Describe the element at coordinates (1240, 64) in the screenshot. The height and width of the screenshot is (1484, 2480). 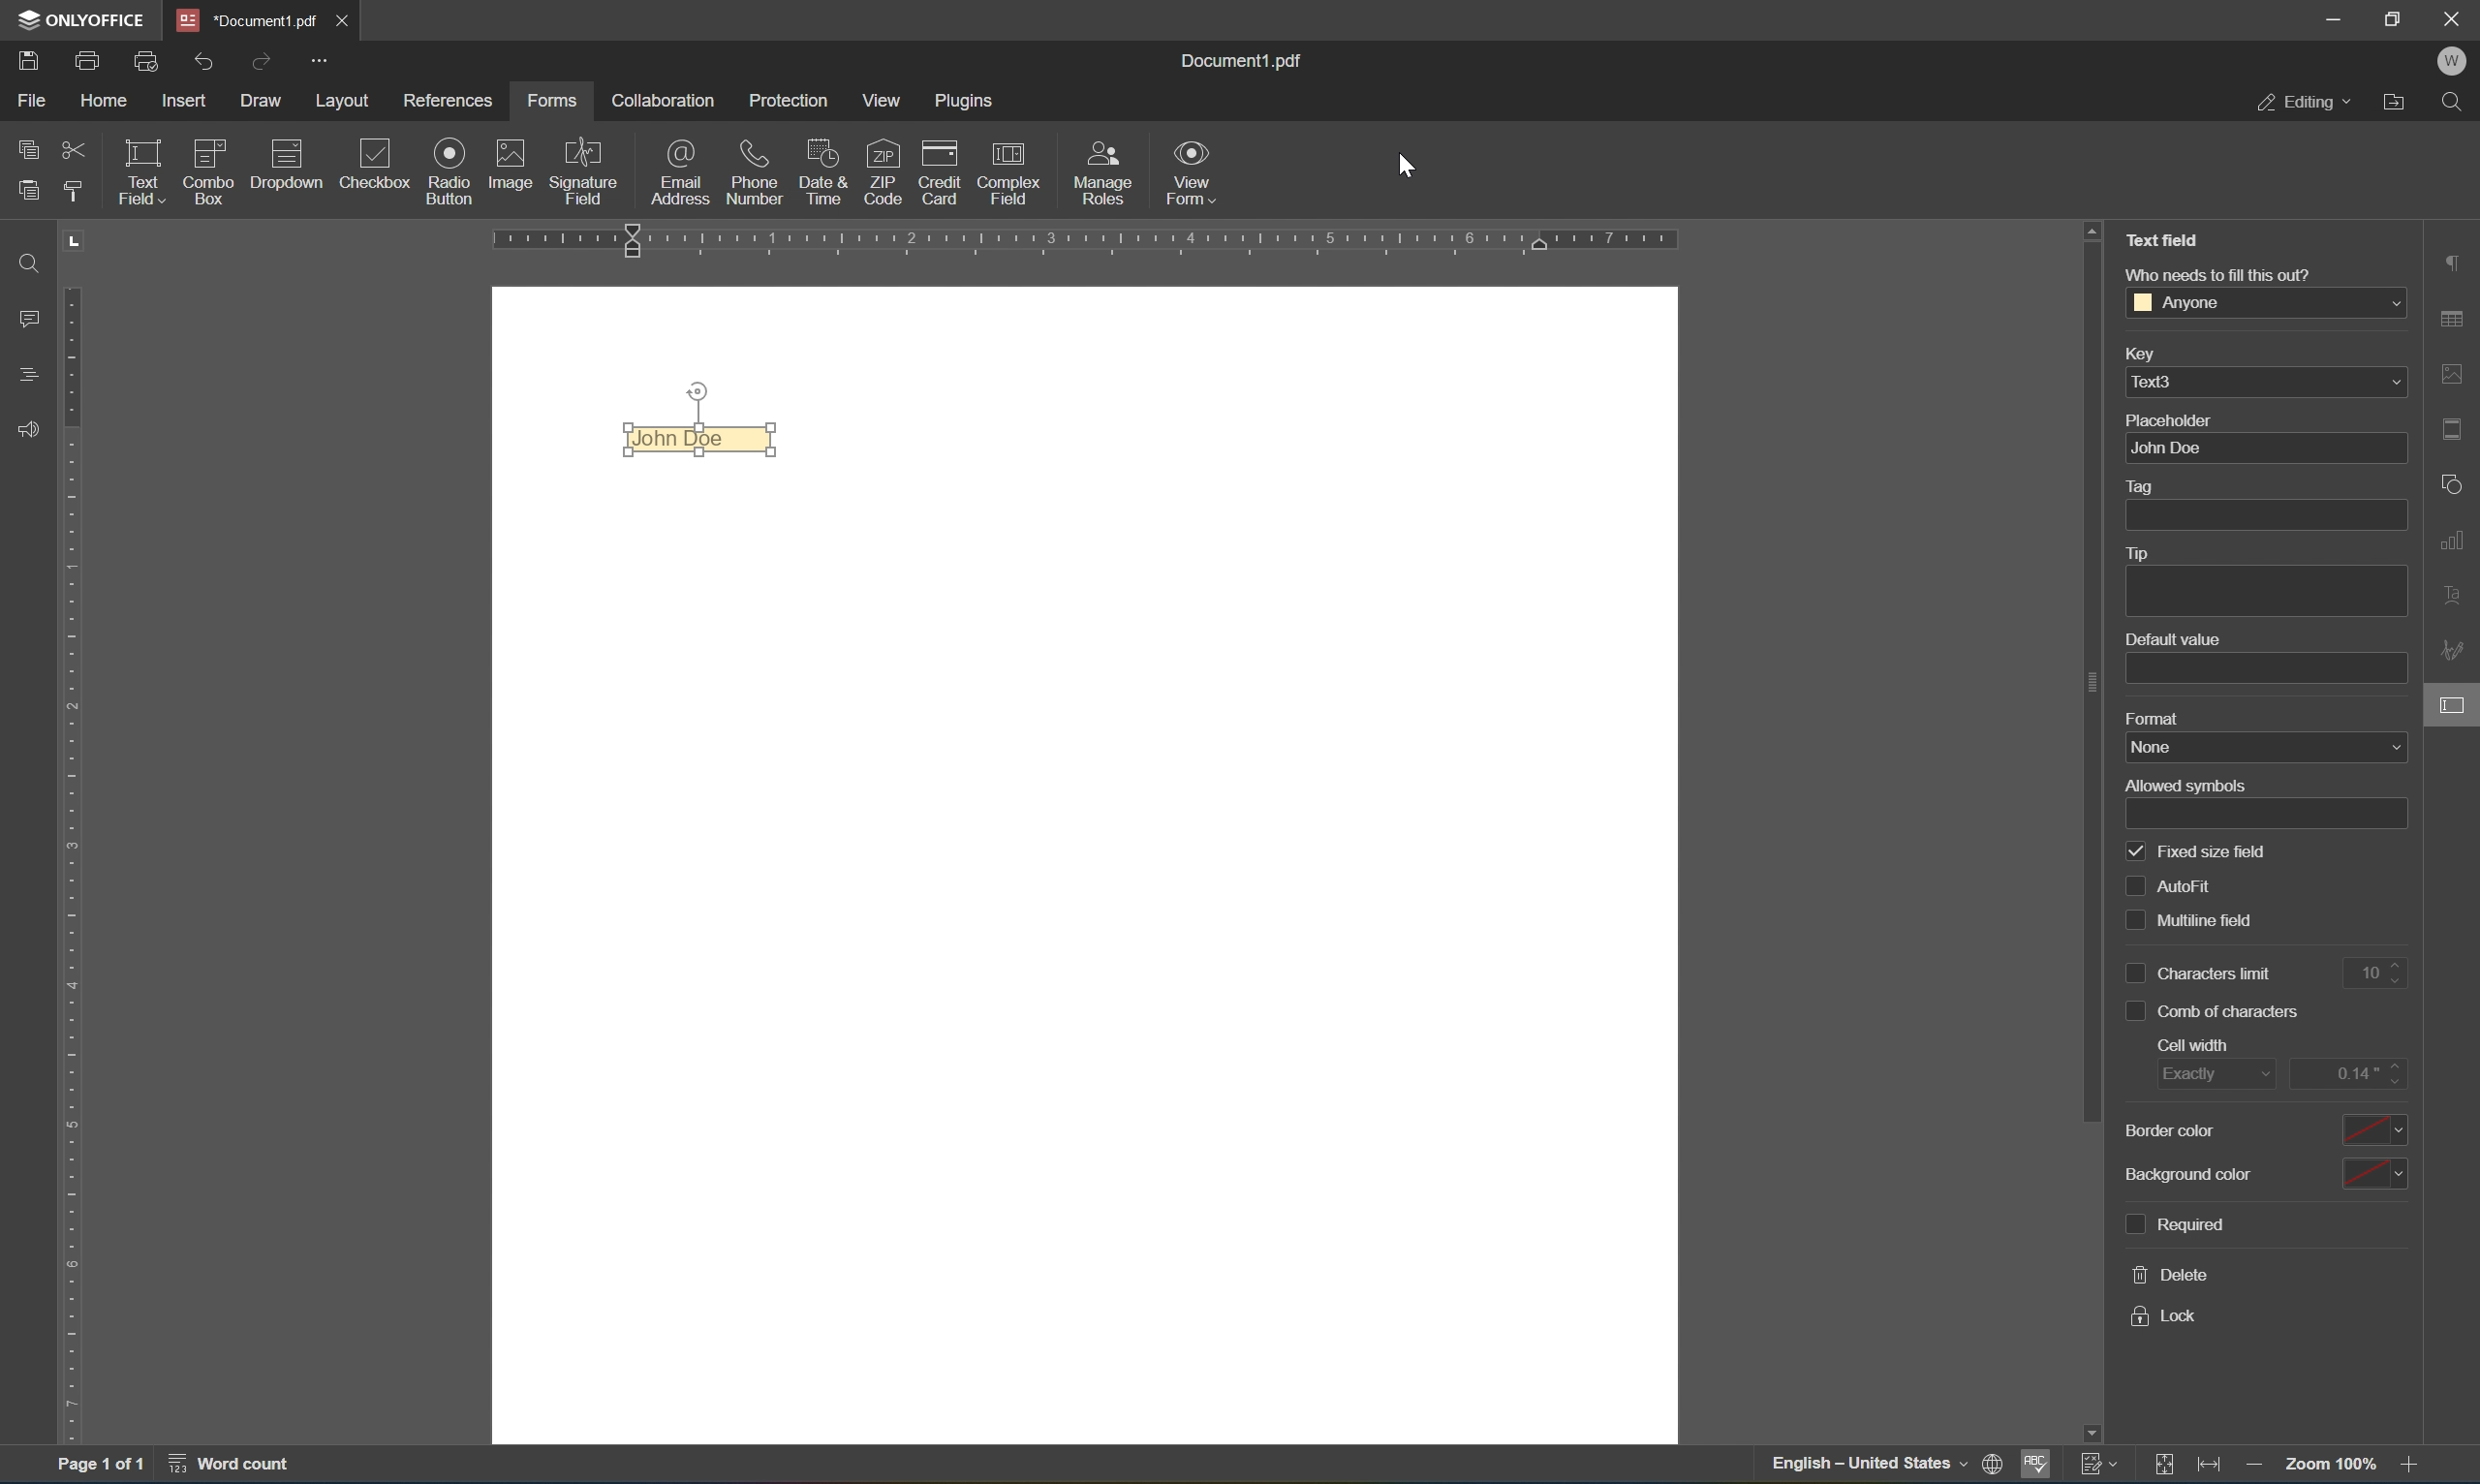
I see `document1.pdf` at that location.